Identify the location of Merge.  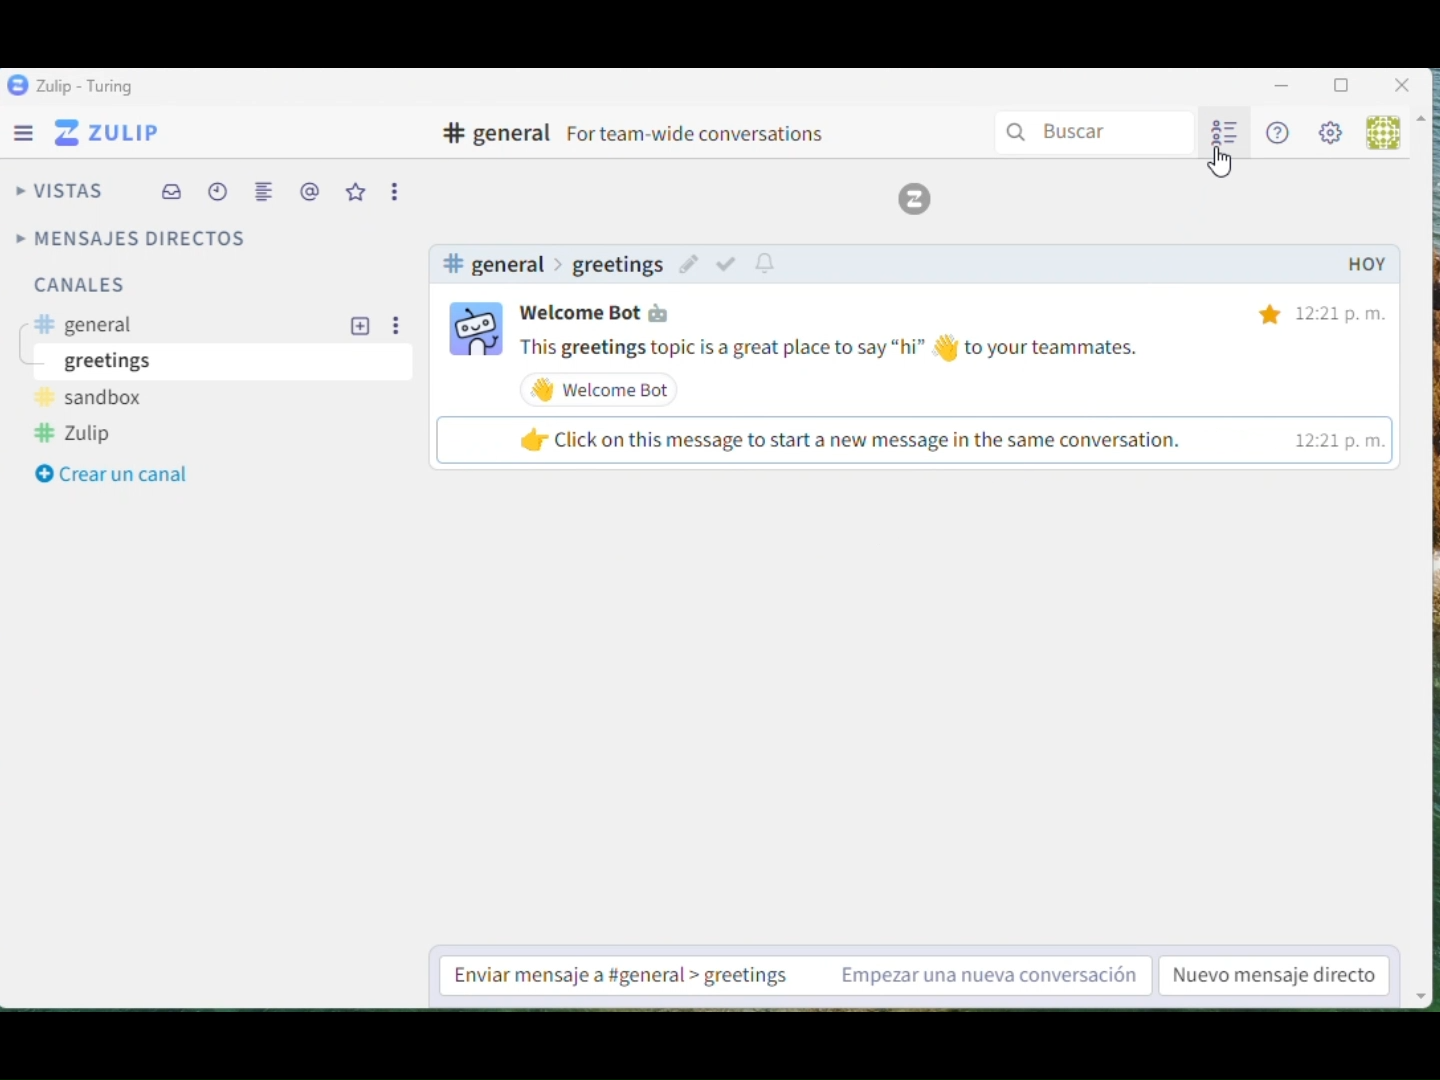
(266, 194).